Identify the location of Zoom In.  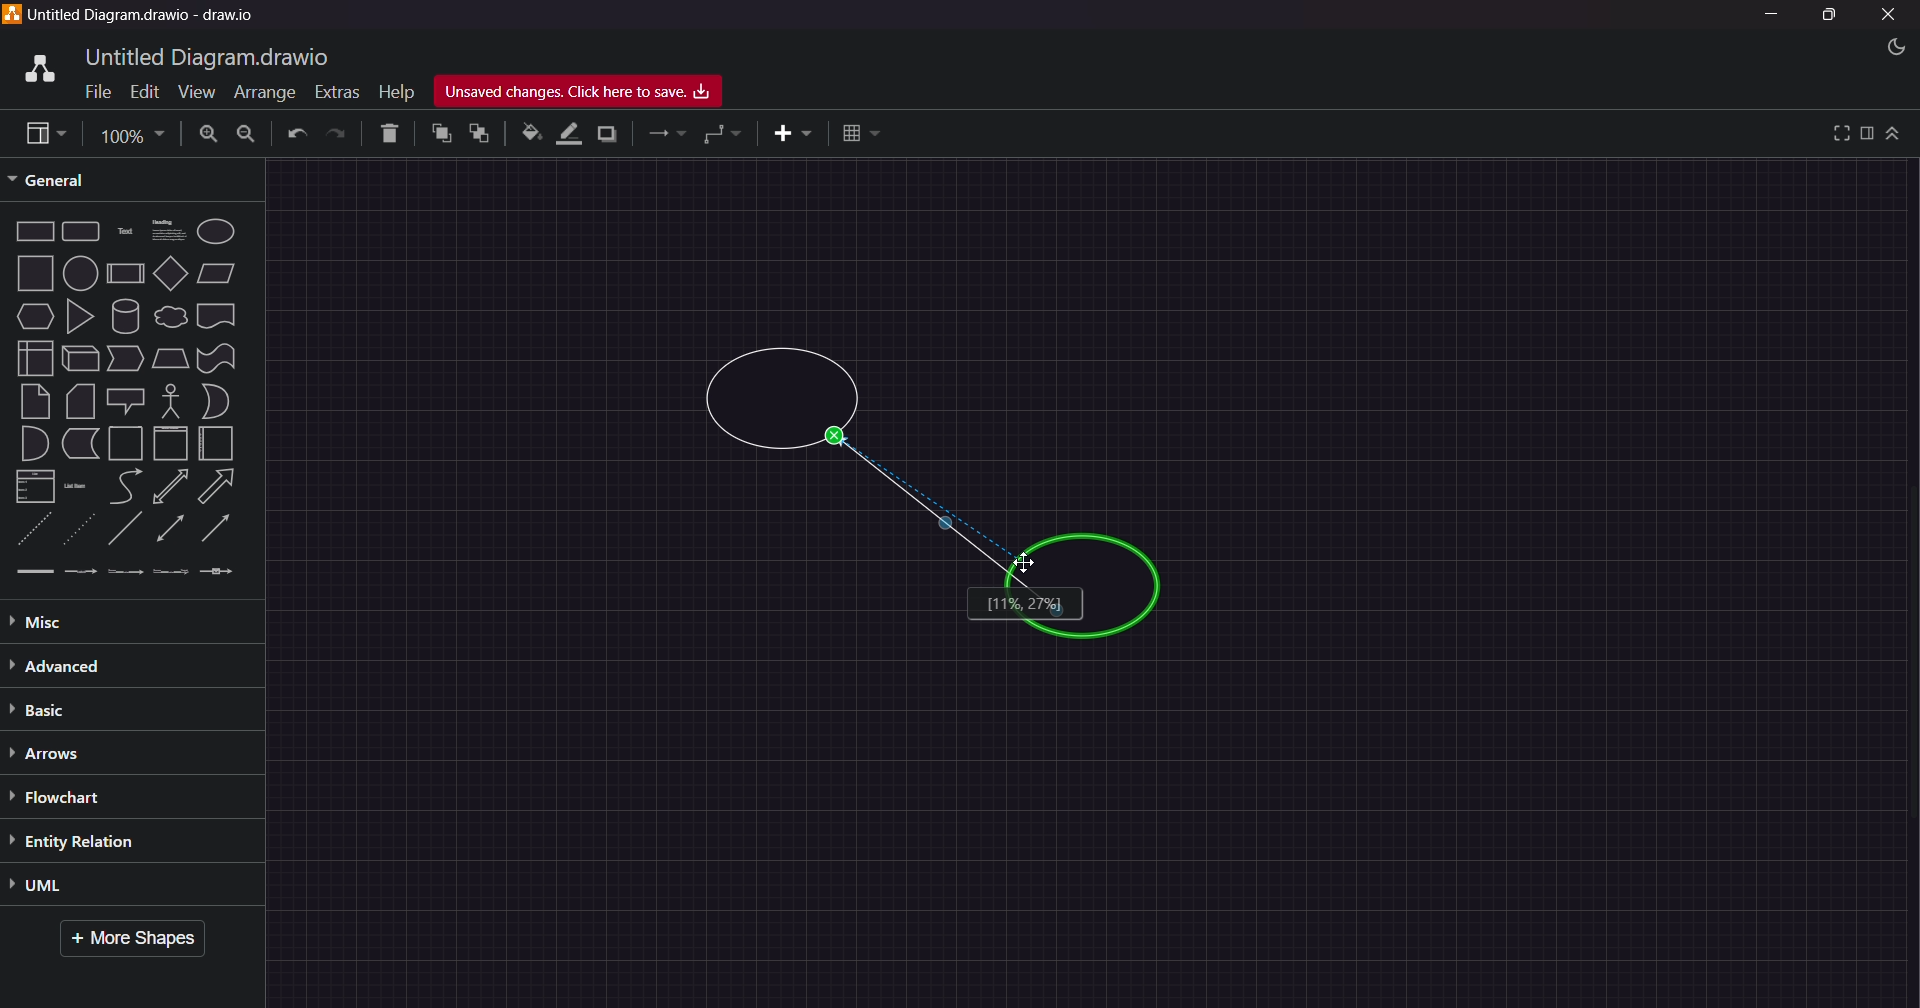
(209, 133).